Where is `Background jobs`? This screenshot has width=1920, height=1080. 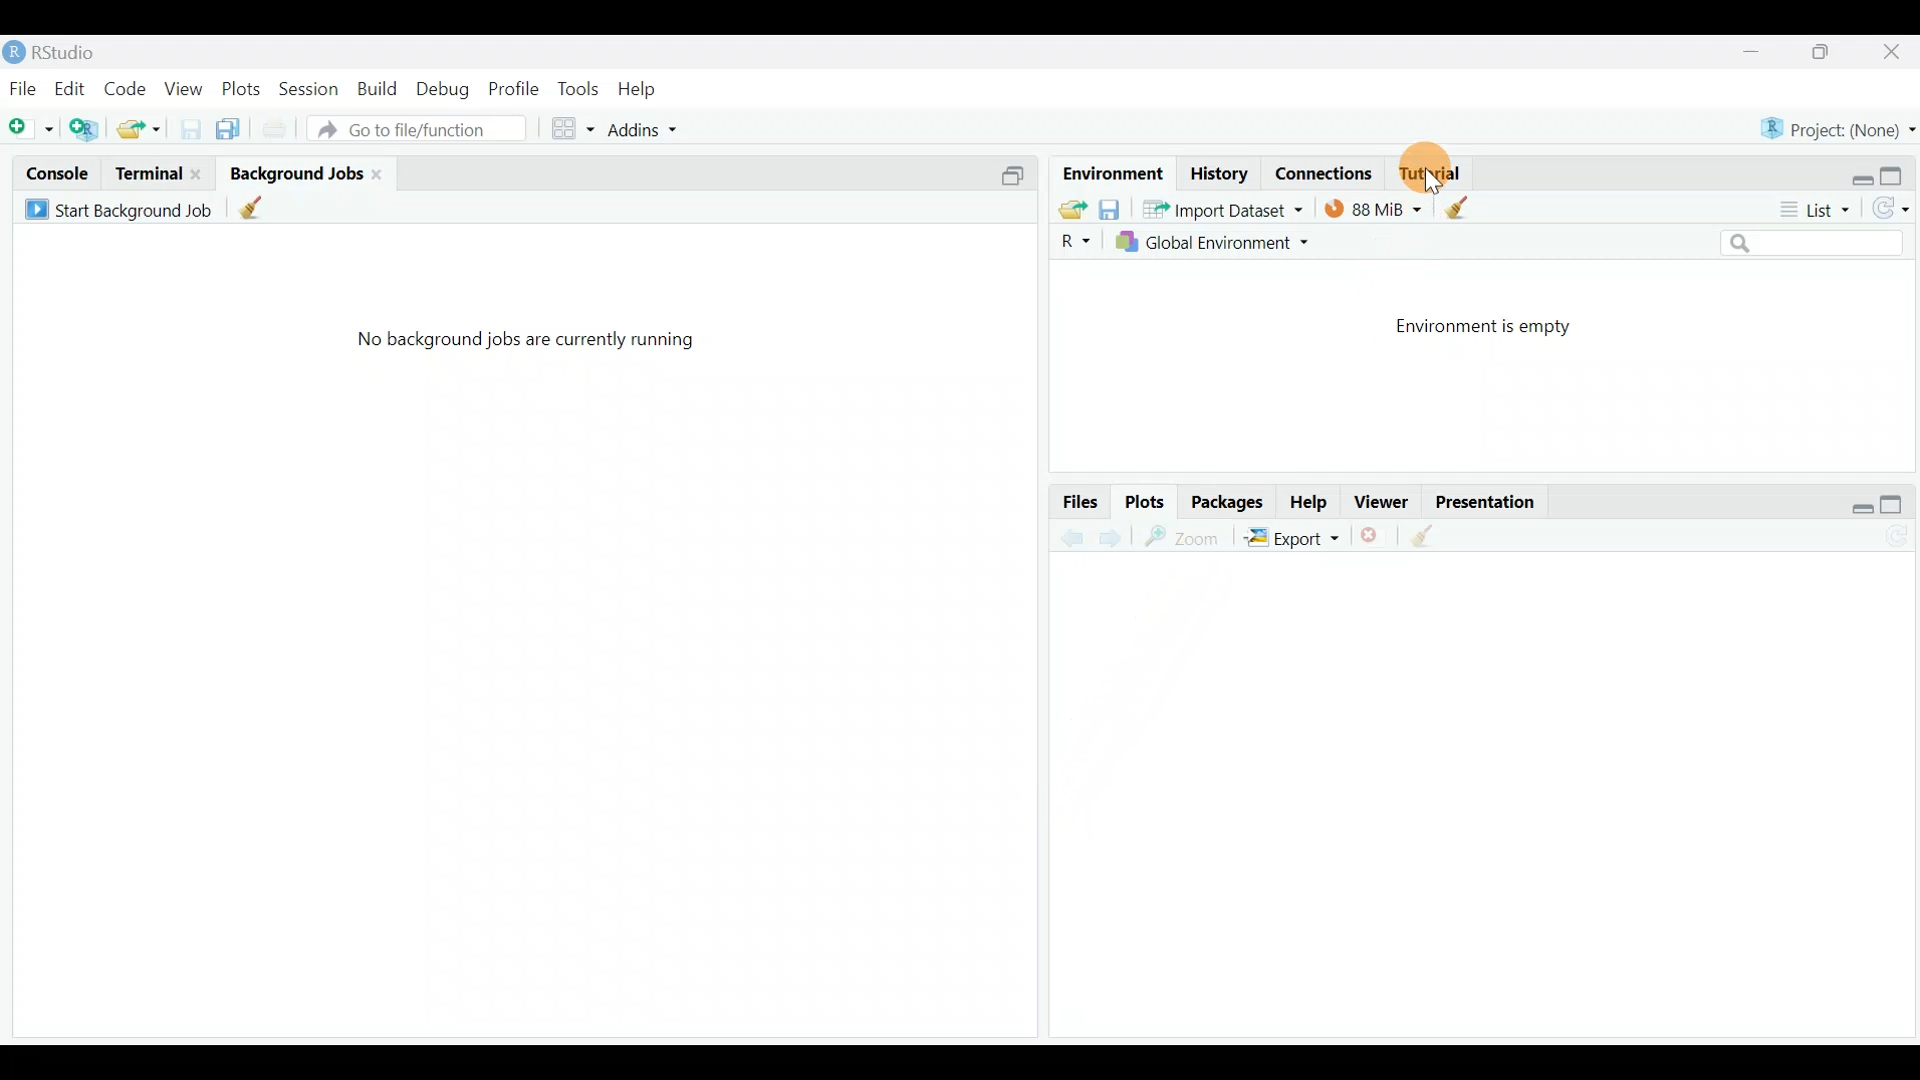
Background jobs is located at coordinates (294, 173).